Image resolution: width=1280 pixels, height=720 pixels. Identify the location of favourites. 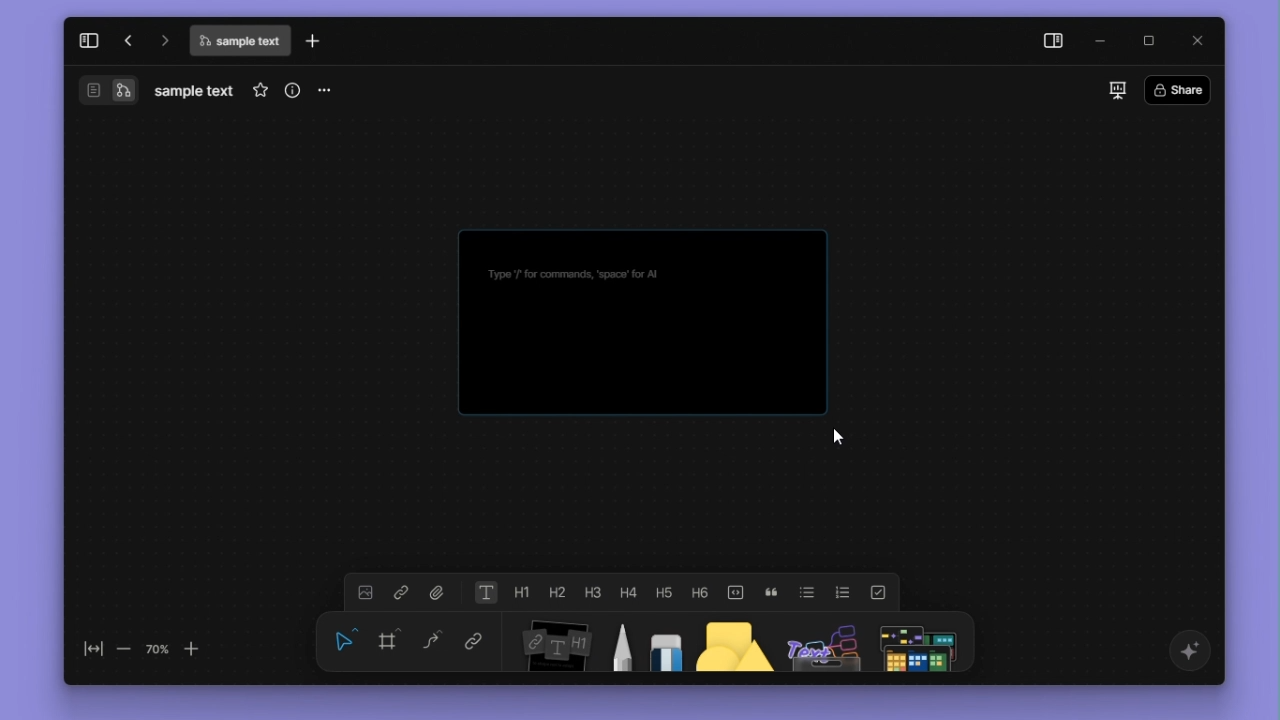
(256, 90).